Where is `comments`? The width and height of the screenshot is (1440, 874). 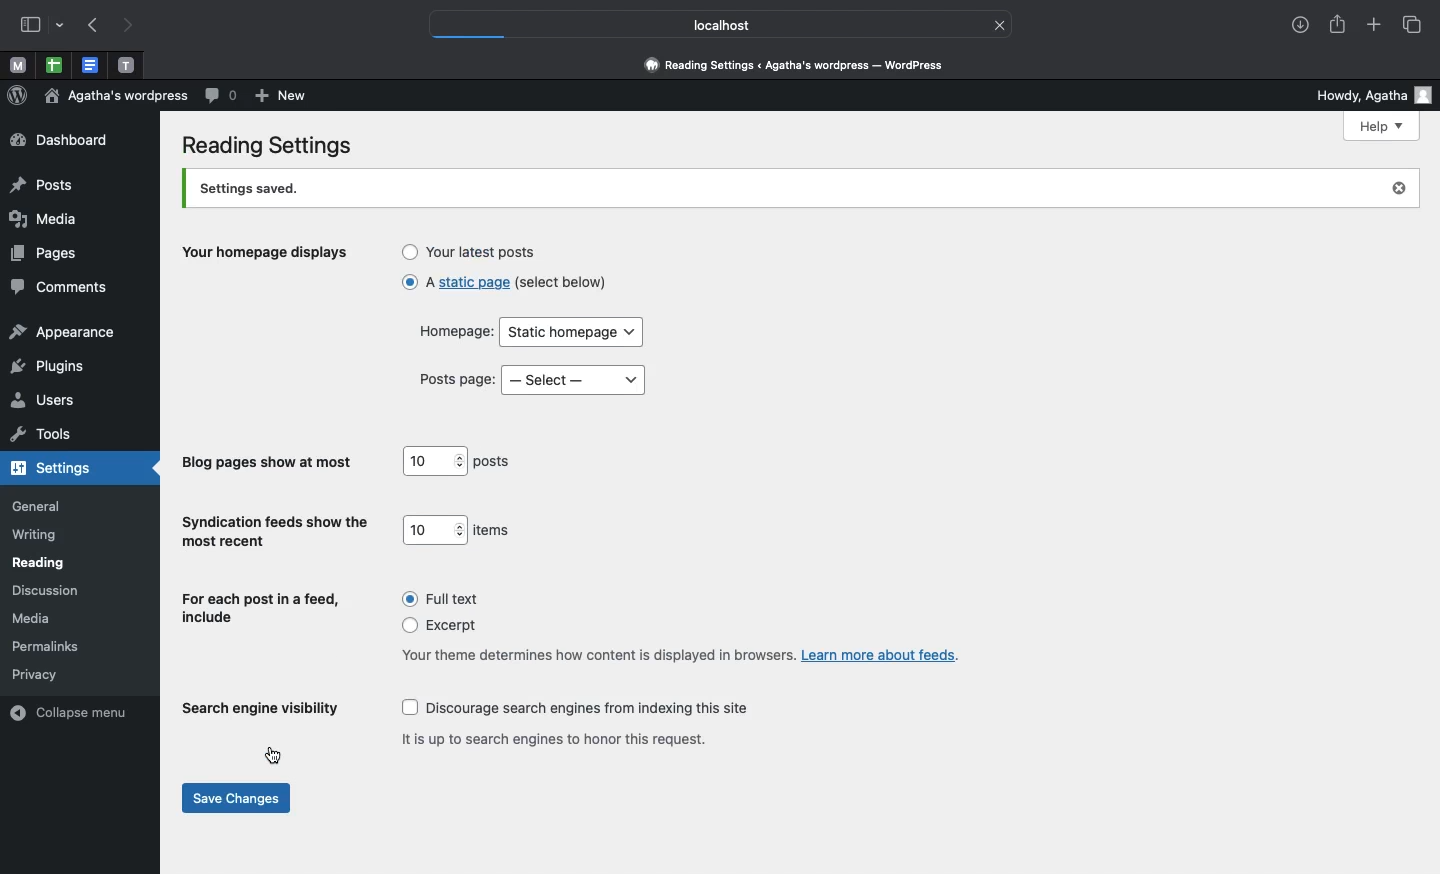
comments is located at coordinates (59, 288).